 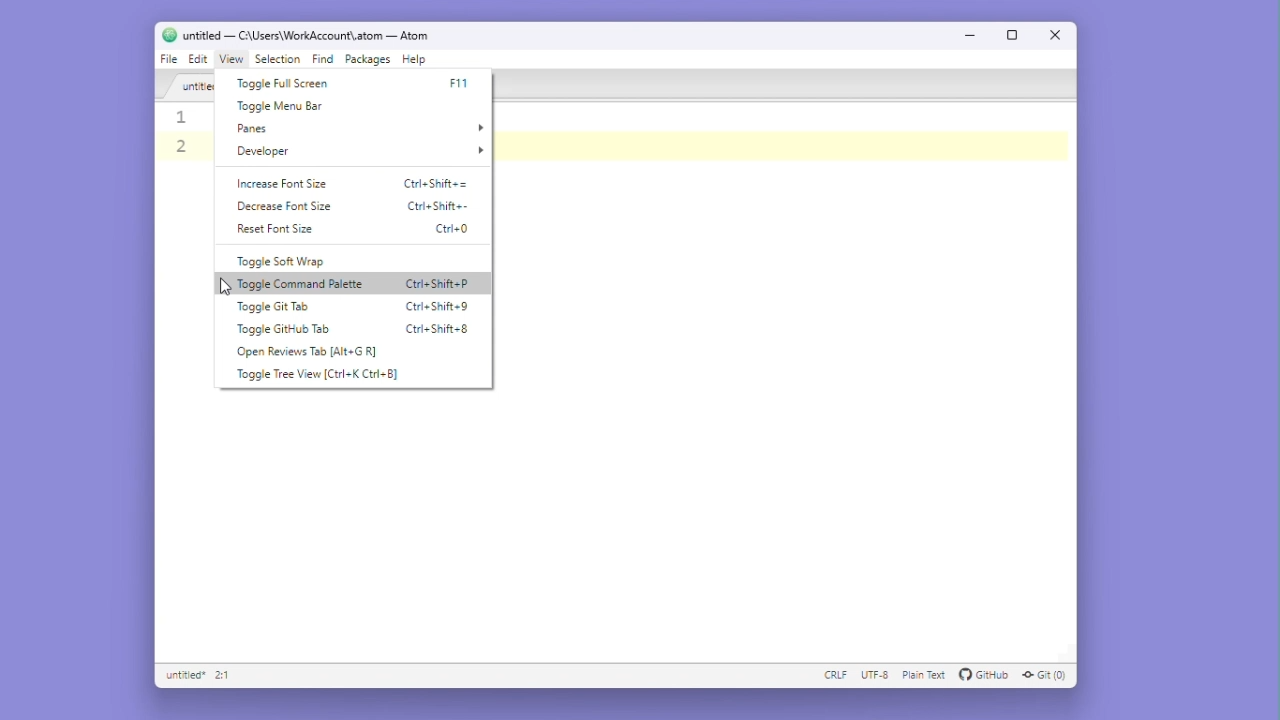 I want to click on Find, so click(x=325, y=61).